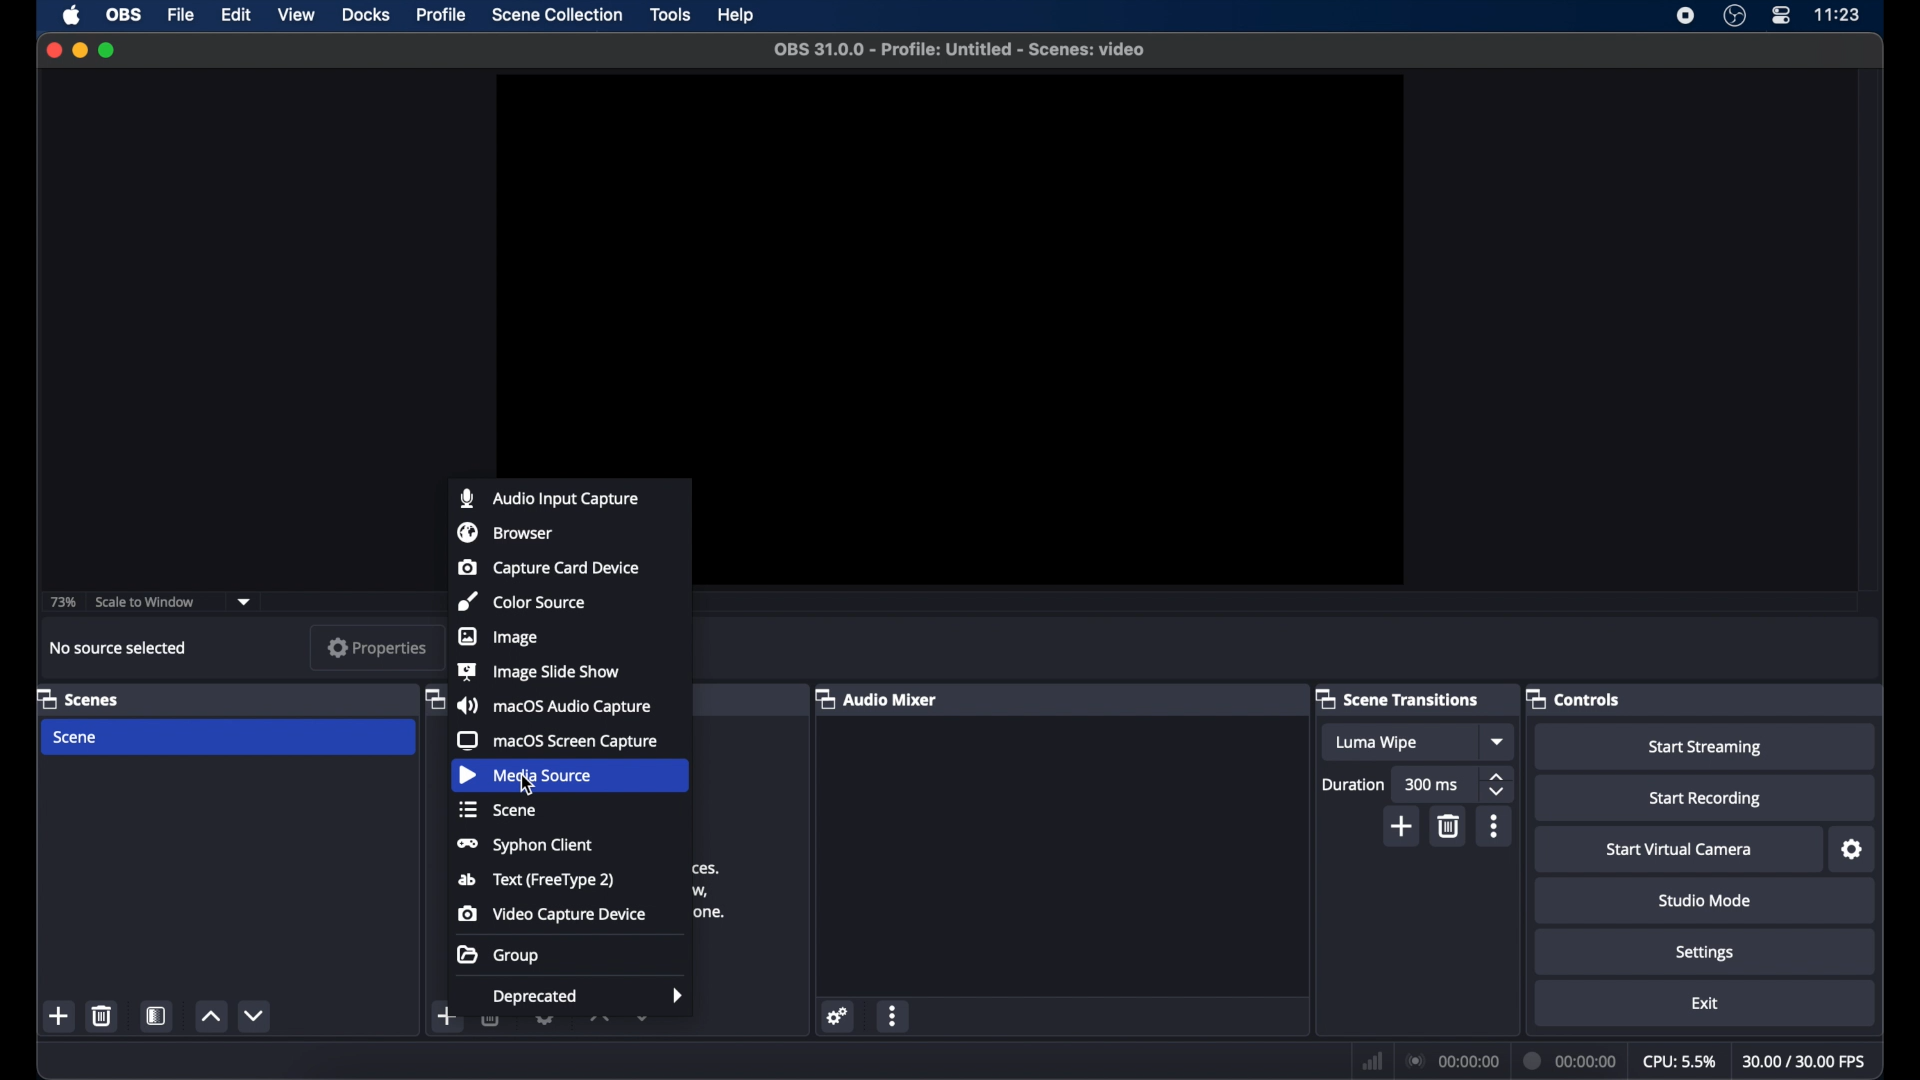  What do you see at coordinates (181, 16) in the screenshot?
I see `file` at bounding box center [181, 16].